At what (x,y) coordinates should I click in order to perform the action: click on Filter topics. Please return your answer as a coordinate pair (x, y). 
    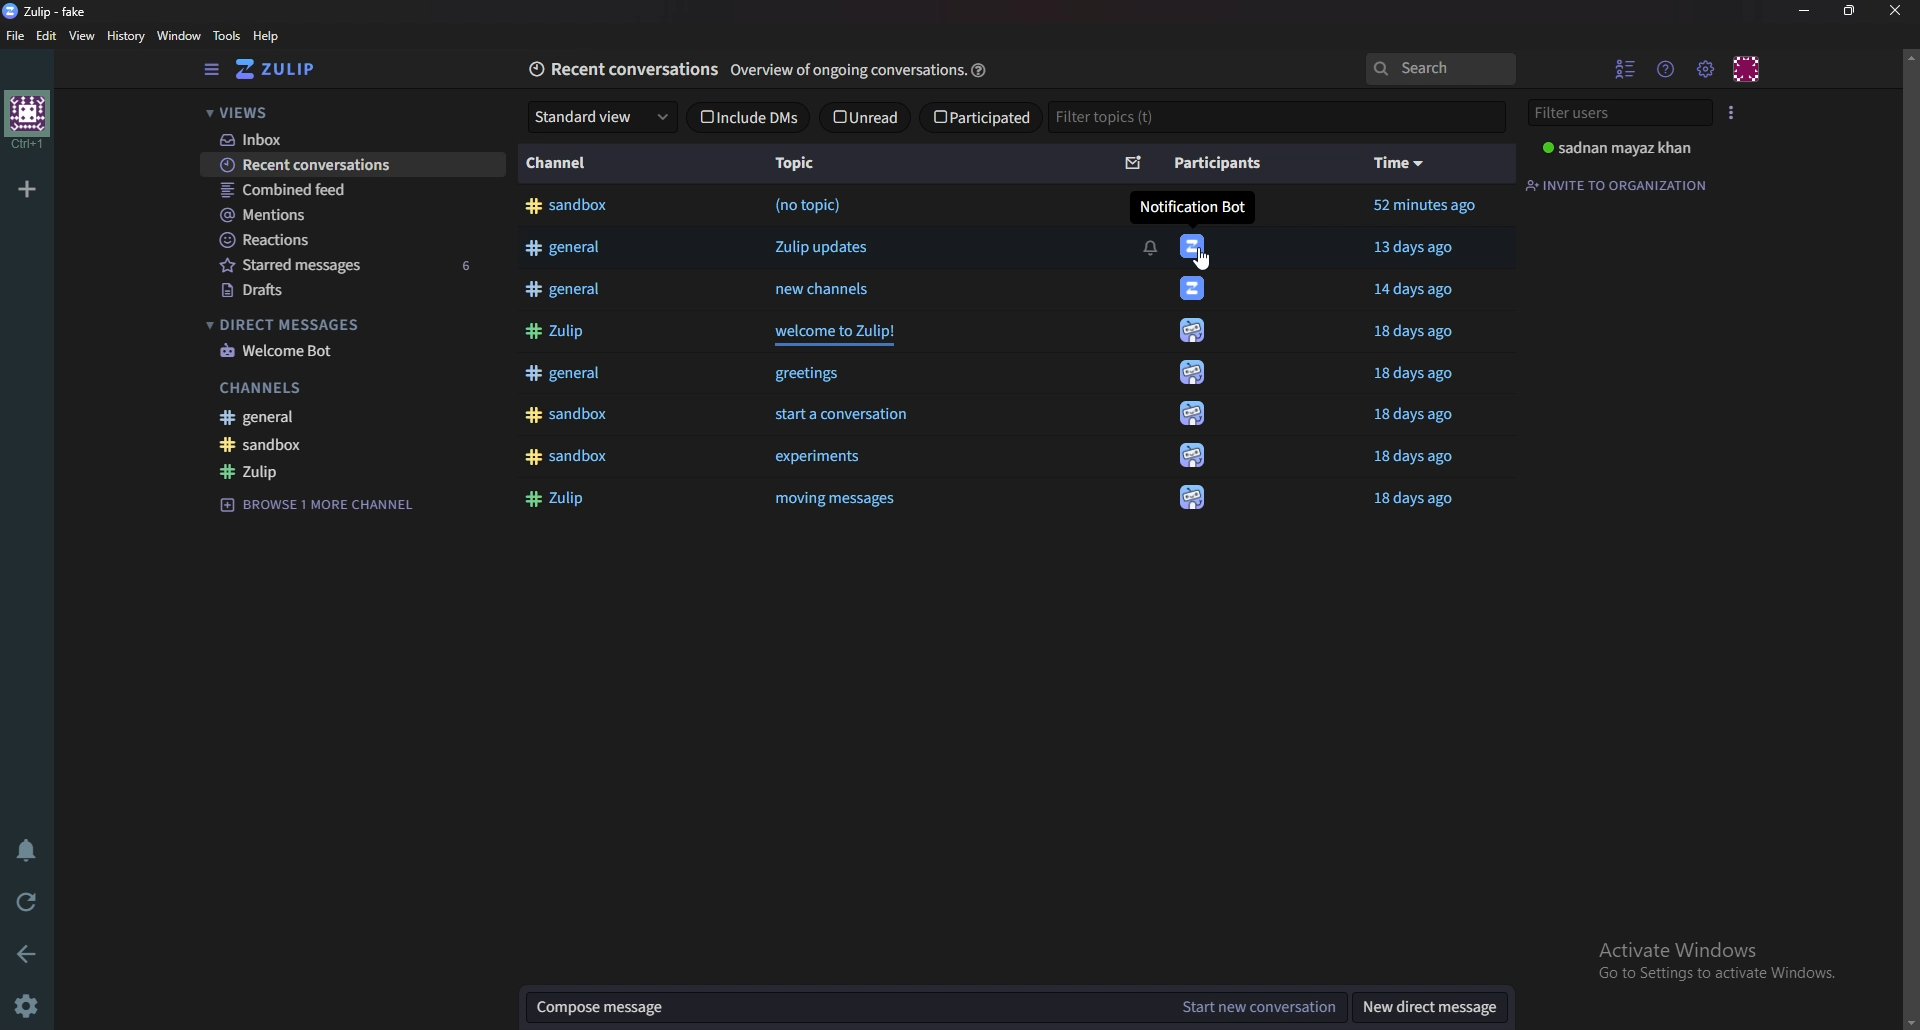
    Looking at the image, I should click on (1276, 115).